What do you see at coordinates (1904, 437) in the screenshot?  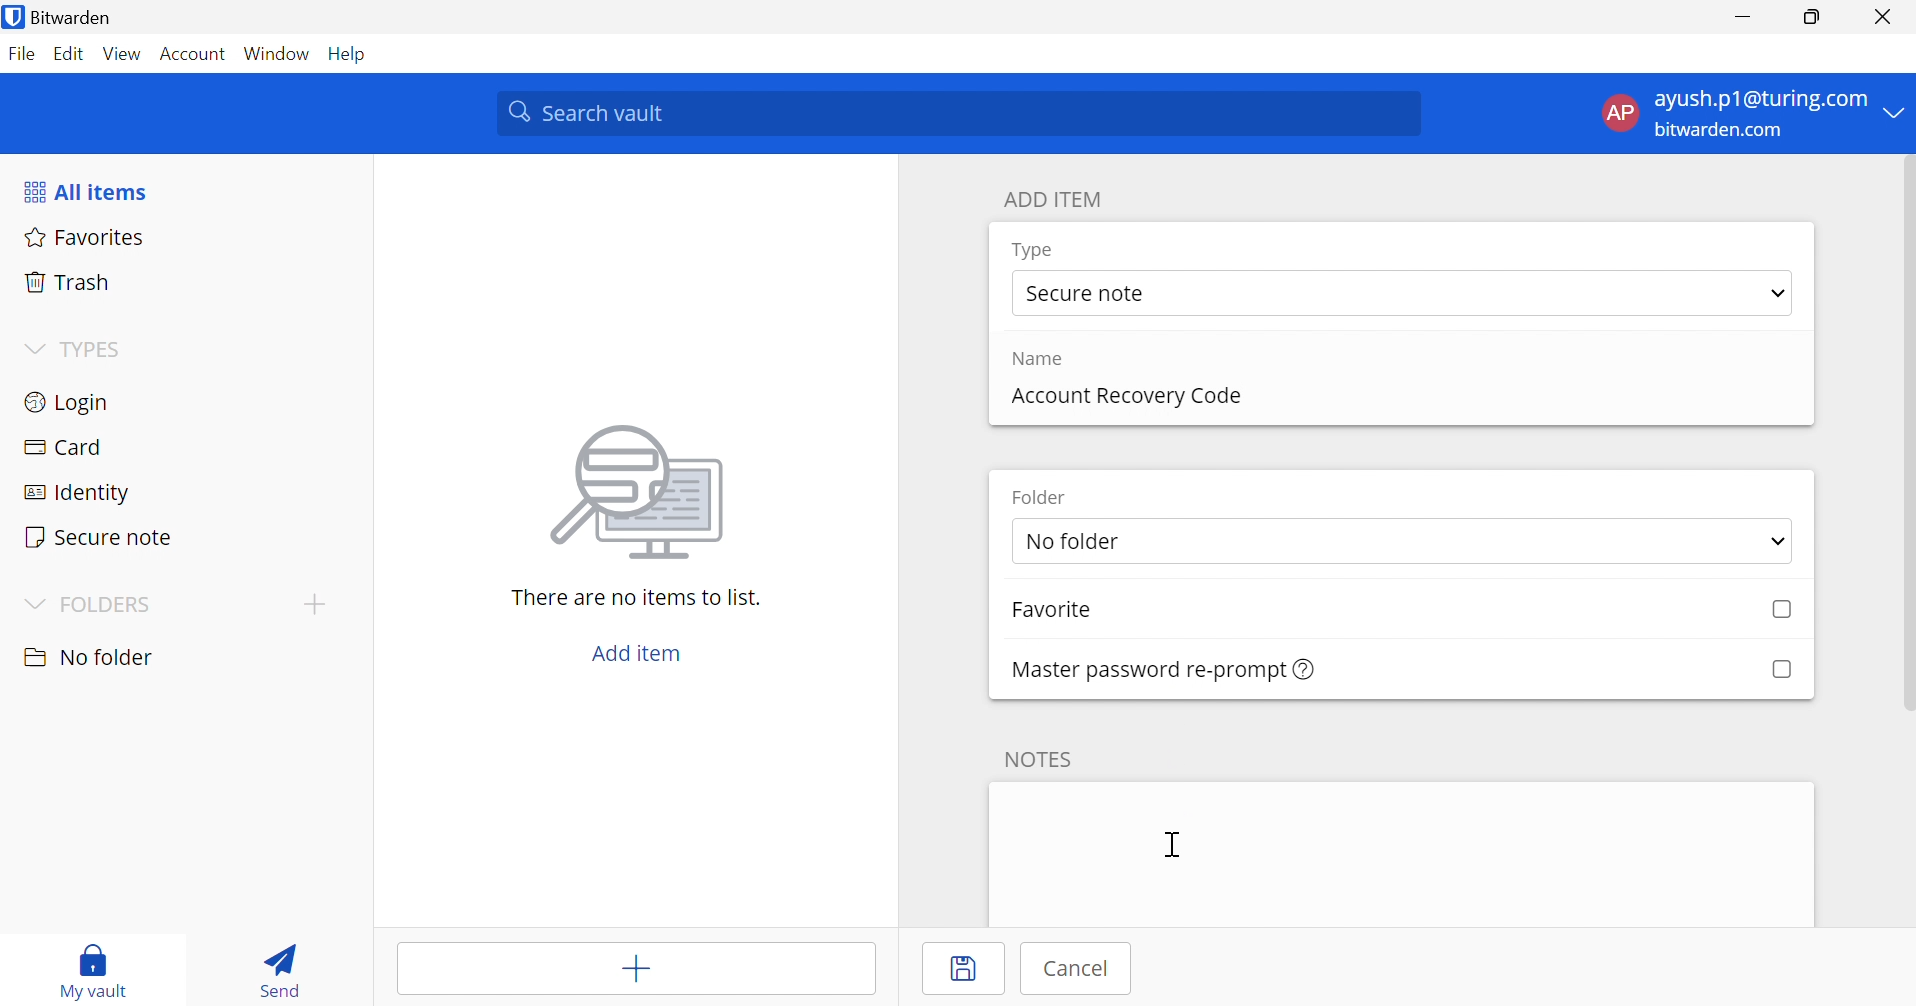 I see `Vertical scrollbar` at bounding box center [1904, 437].